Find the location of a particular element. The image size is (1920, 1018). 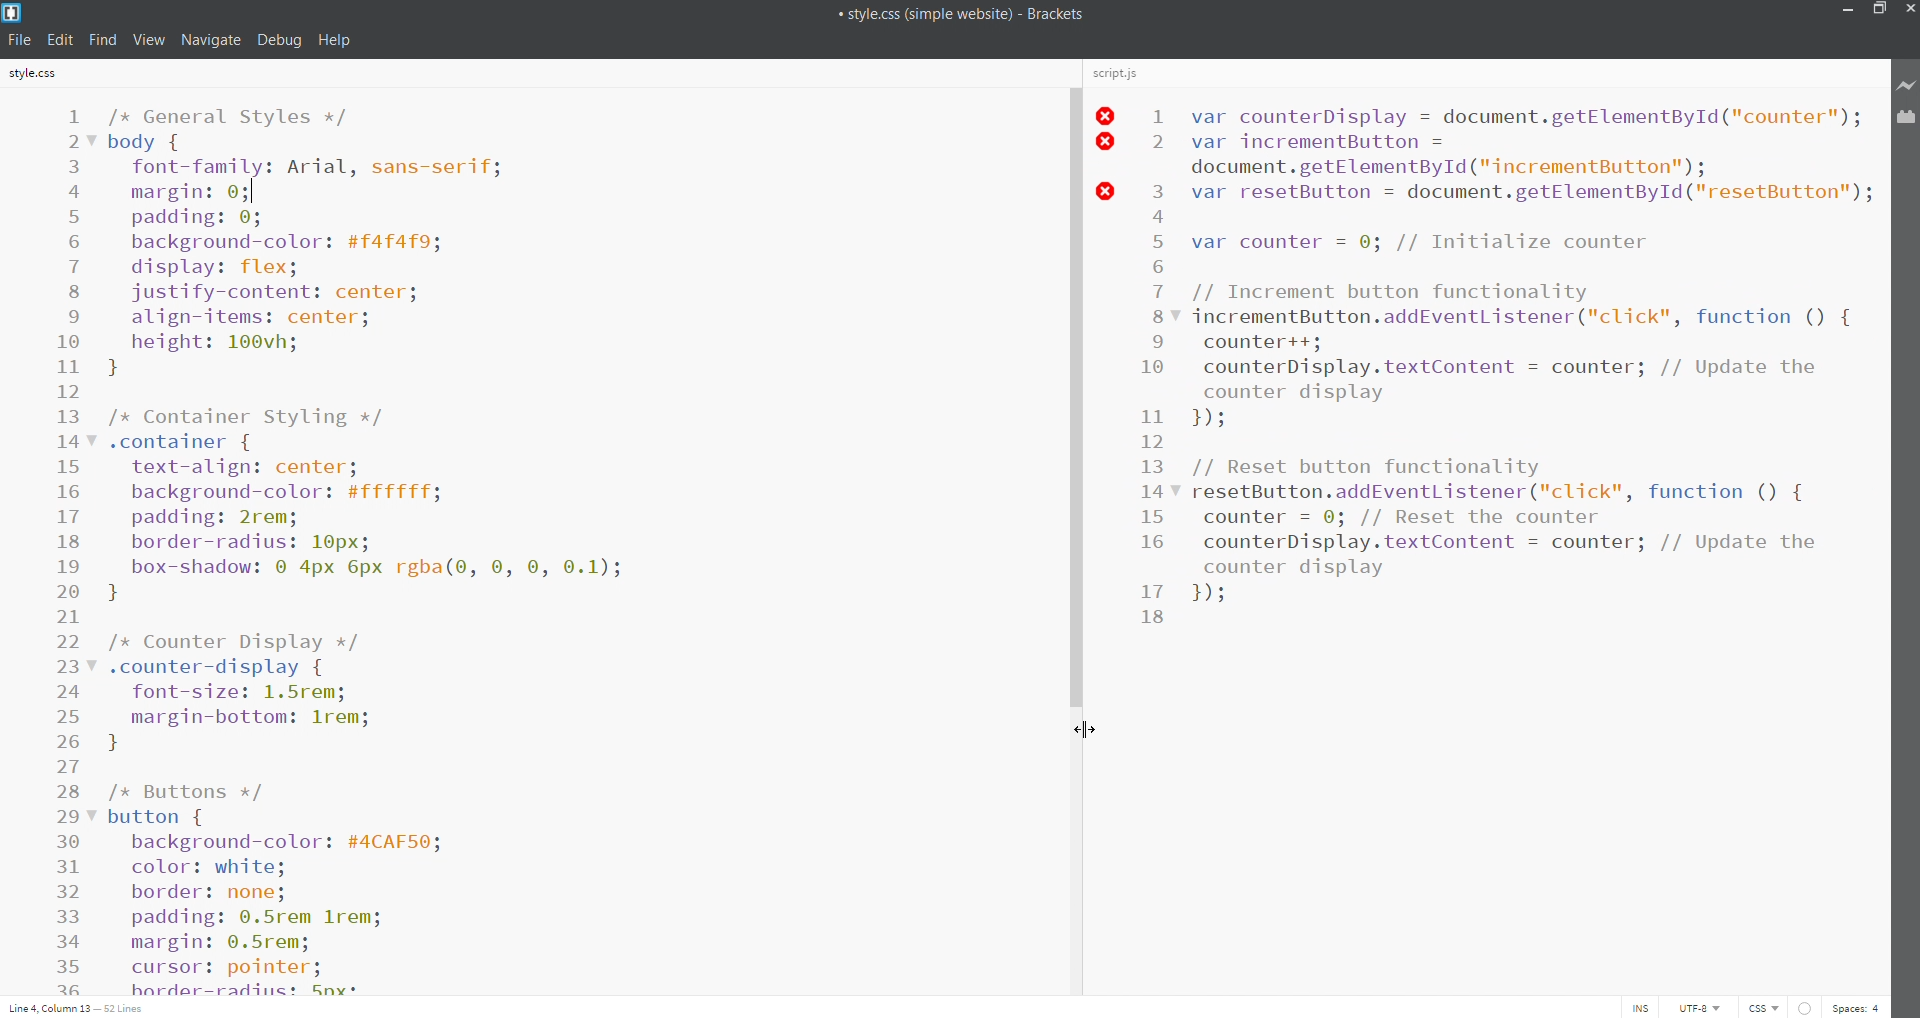

live preview is located at coordinates (1902, 84).